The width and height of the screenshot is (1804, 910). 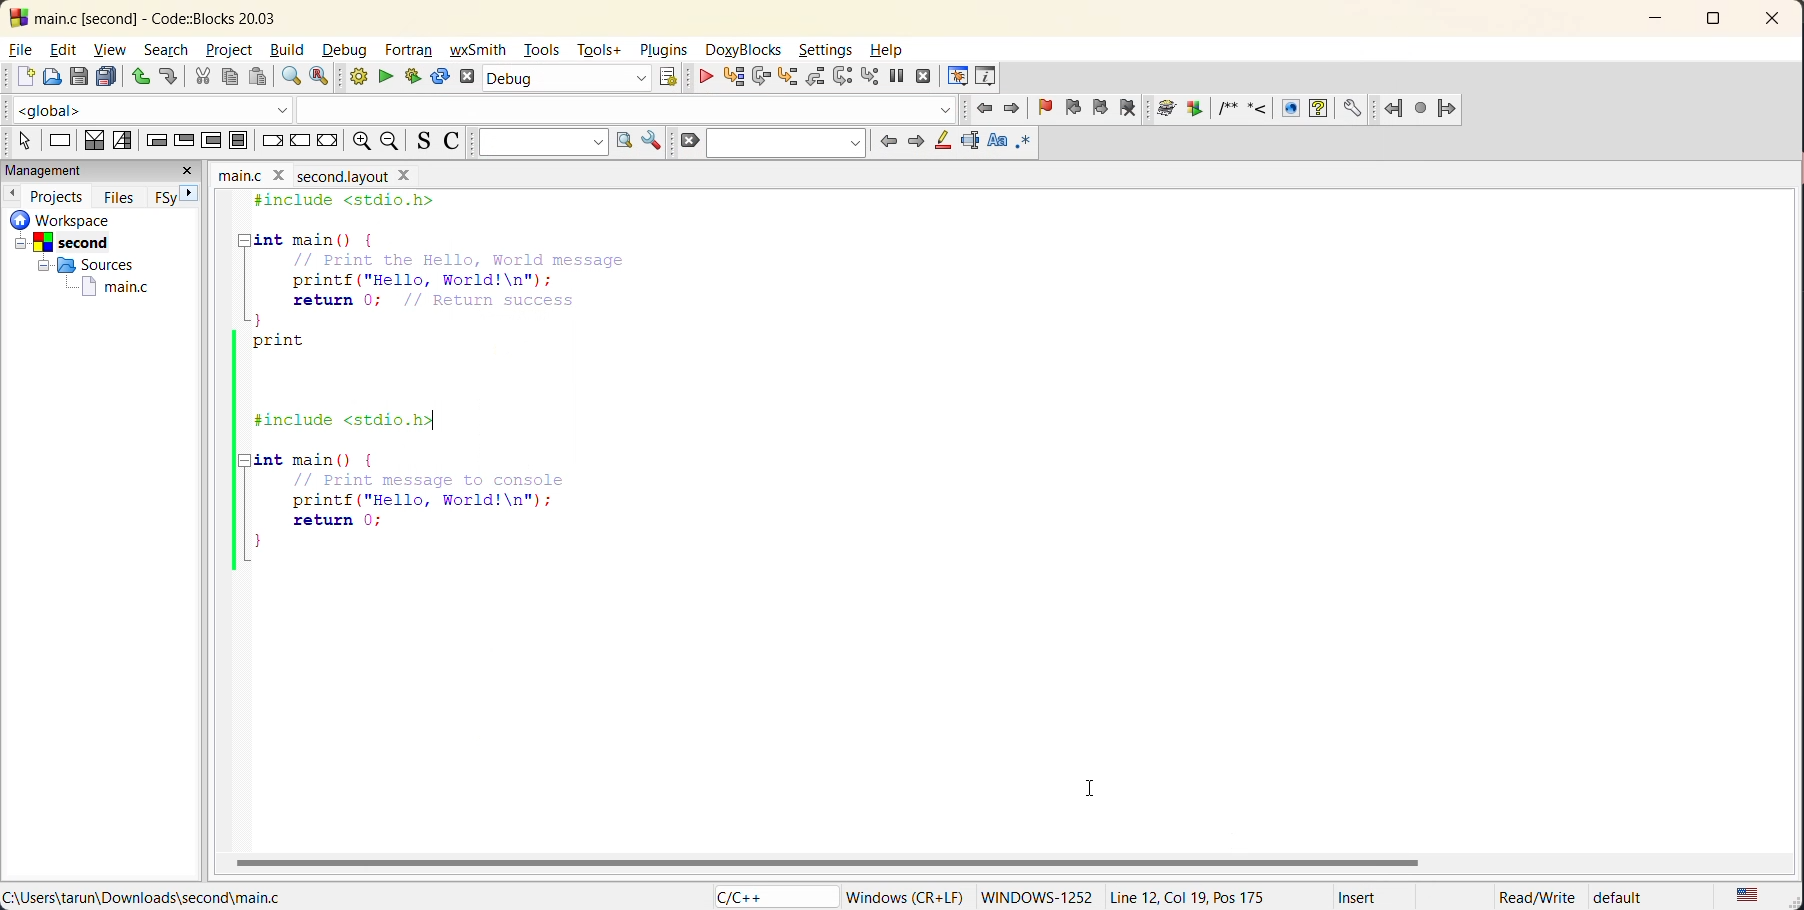 I want to click on horizontal scroll bar, so click(x=833, y=863).